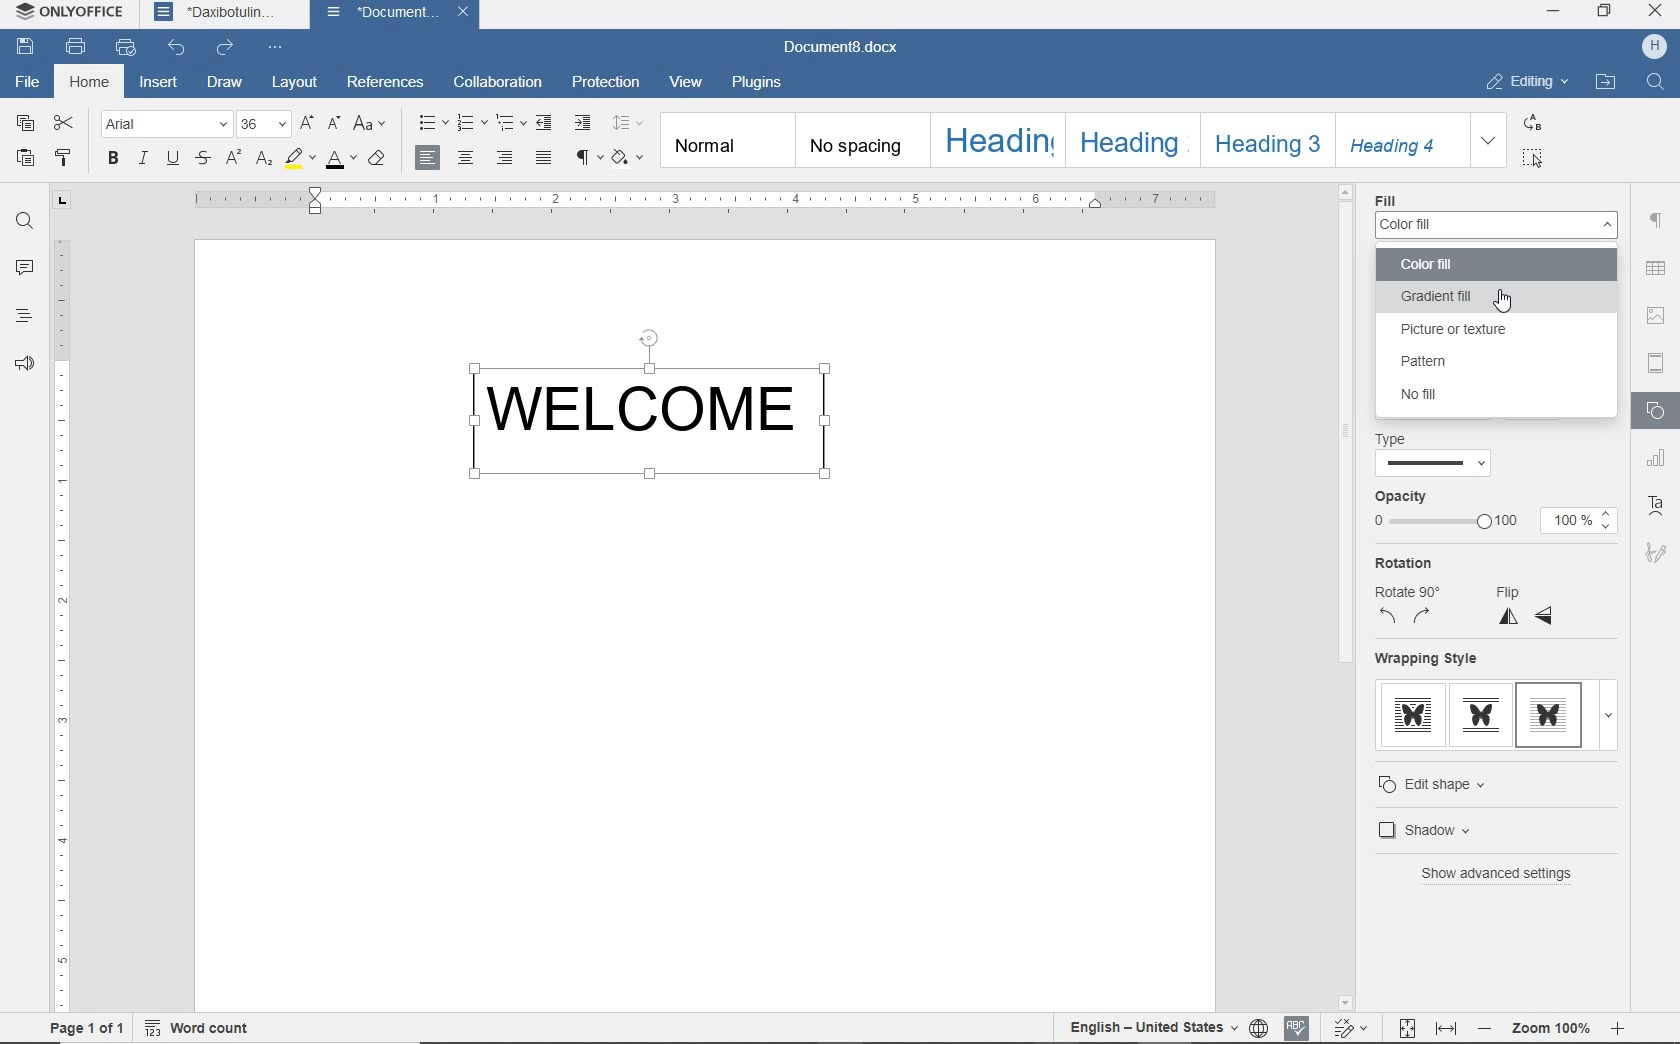 This screenshot has width=1680, height=1044. Describe the element at coordinates (584, 124) in the screenshot. I see `INCREASE INDENT` at that location.